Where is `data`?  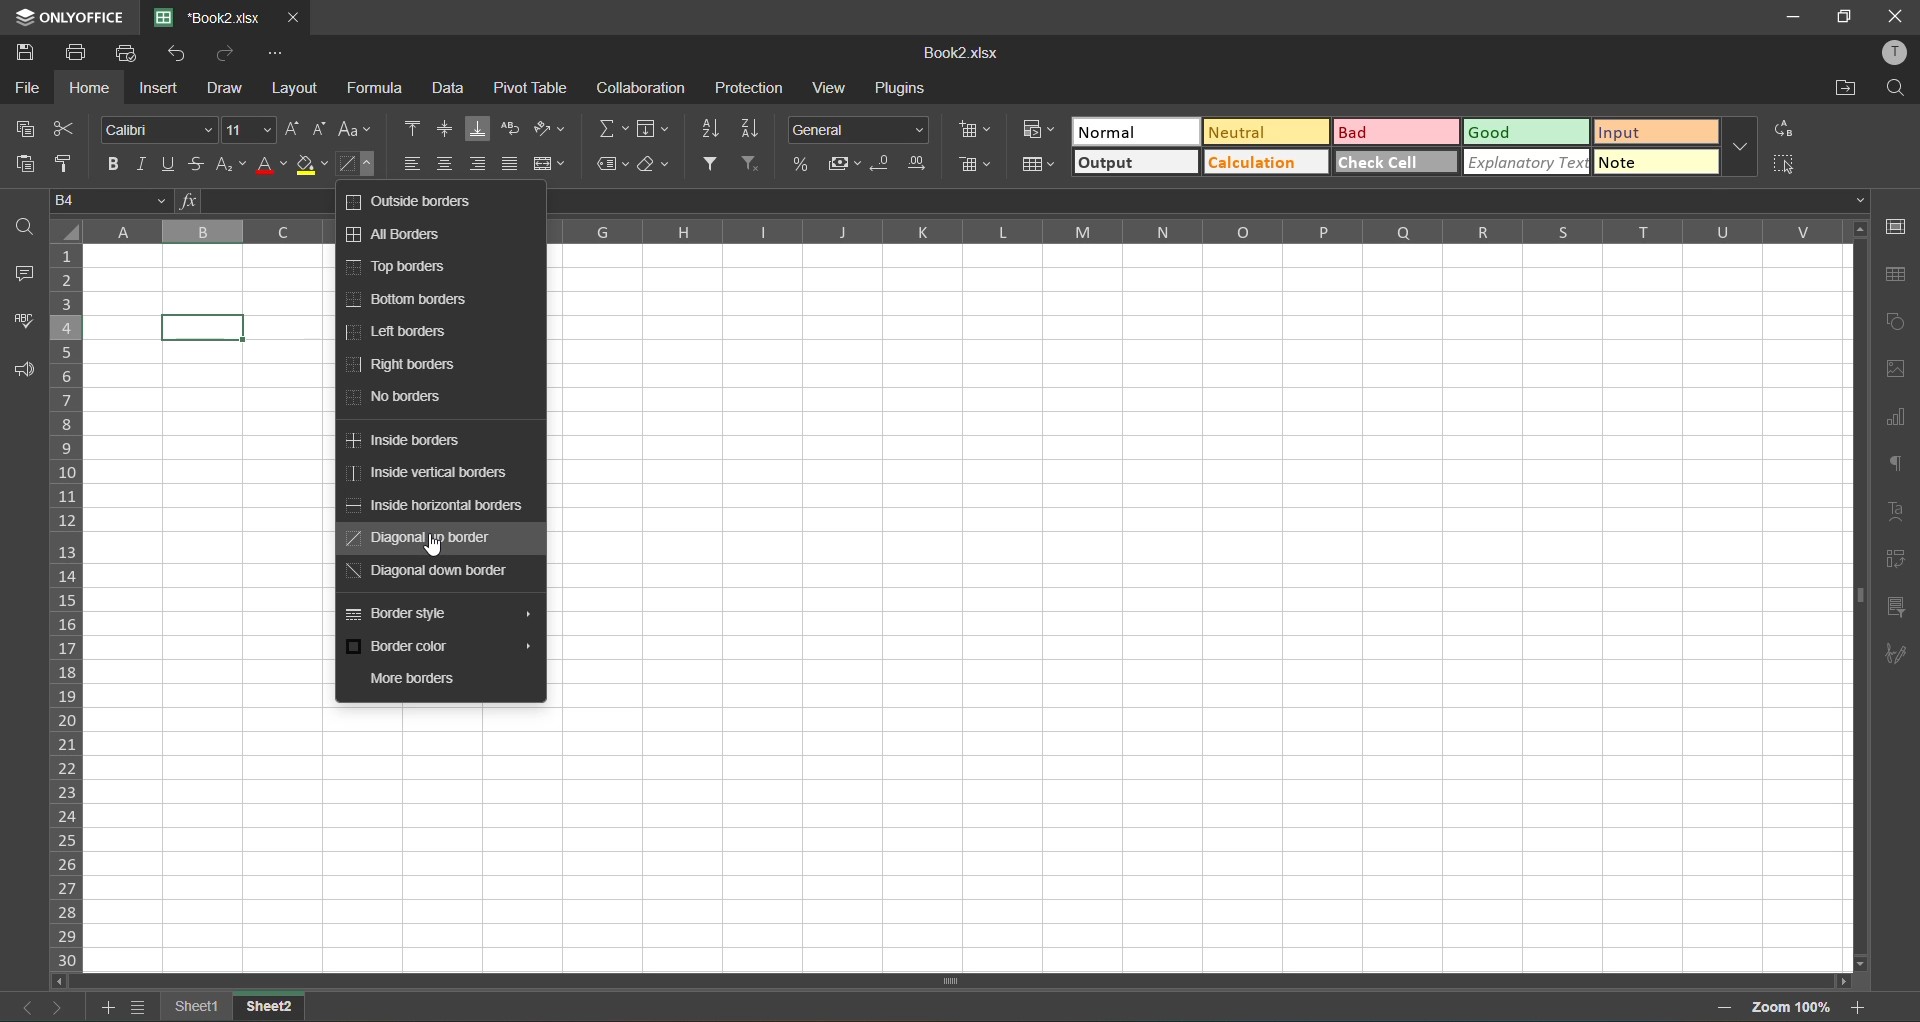 data is located at coordinates (449, 90).